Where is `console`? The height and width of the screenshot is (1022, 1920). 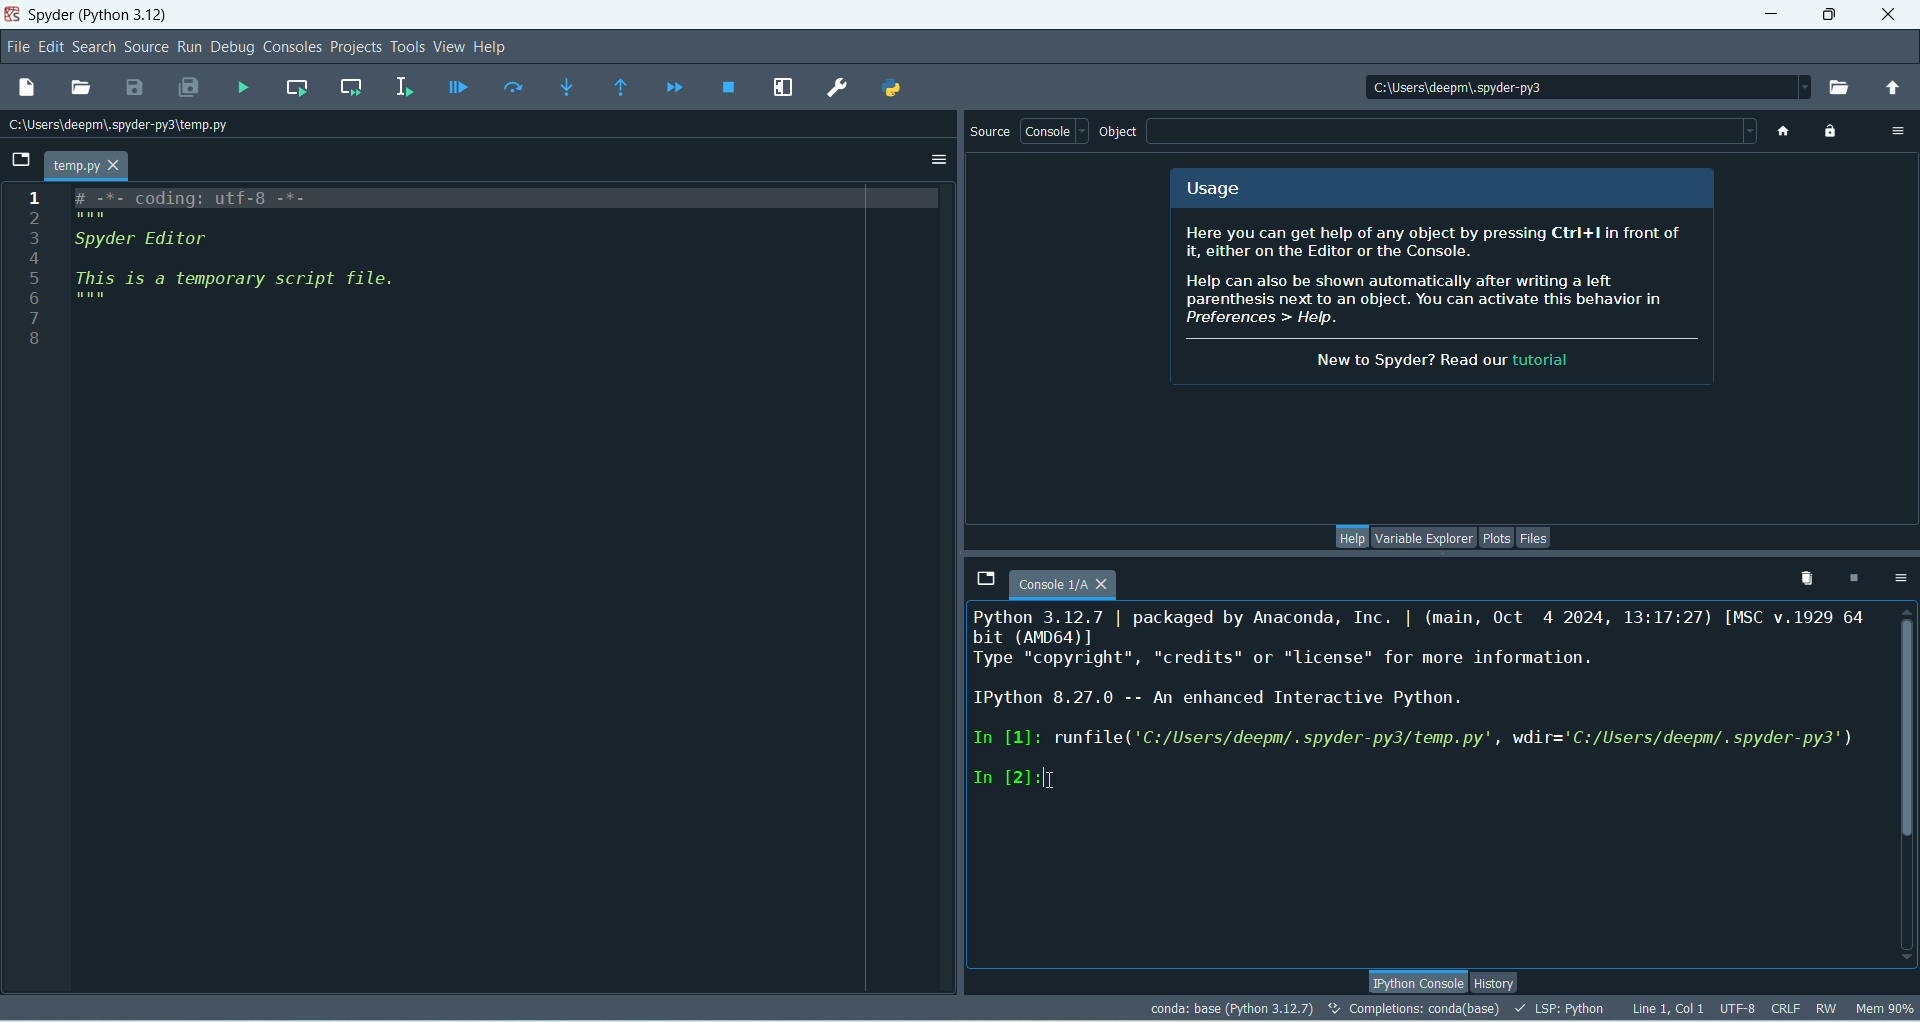 console is located at coordinates (1055, 130).